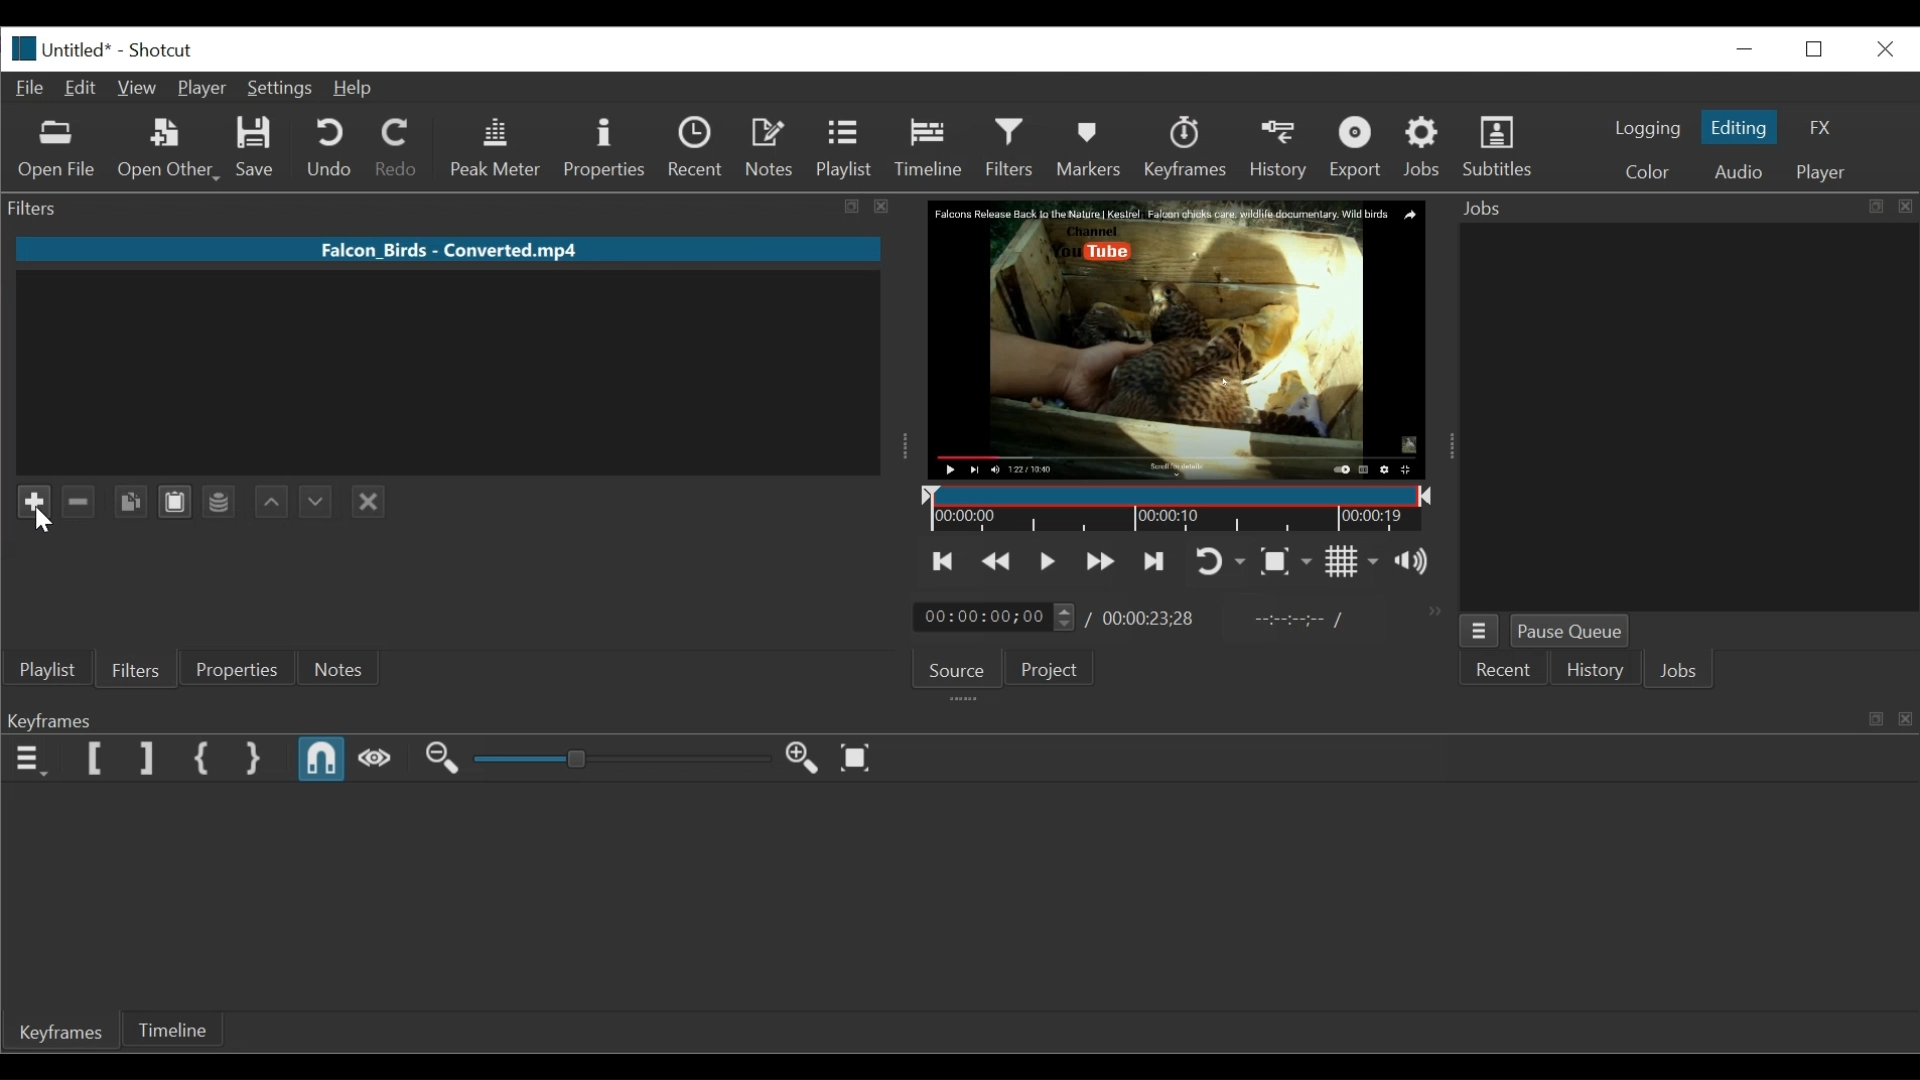  What do you see at coordinates (698, 148) in the screenshot?
I see `Recent` at bounding box center [698, 148].